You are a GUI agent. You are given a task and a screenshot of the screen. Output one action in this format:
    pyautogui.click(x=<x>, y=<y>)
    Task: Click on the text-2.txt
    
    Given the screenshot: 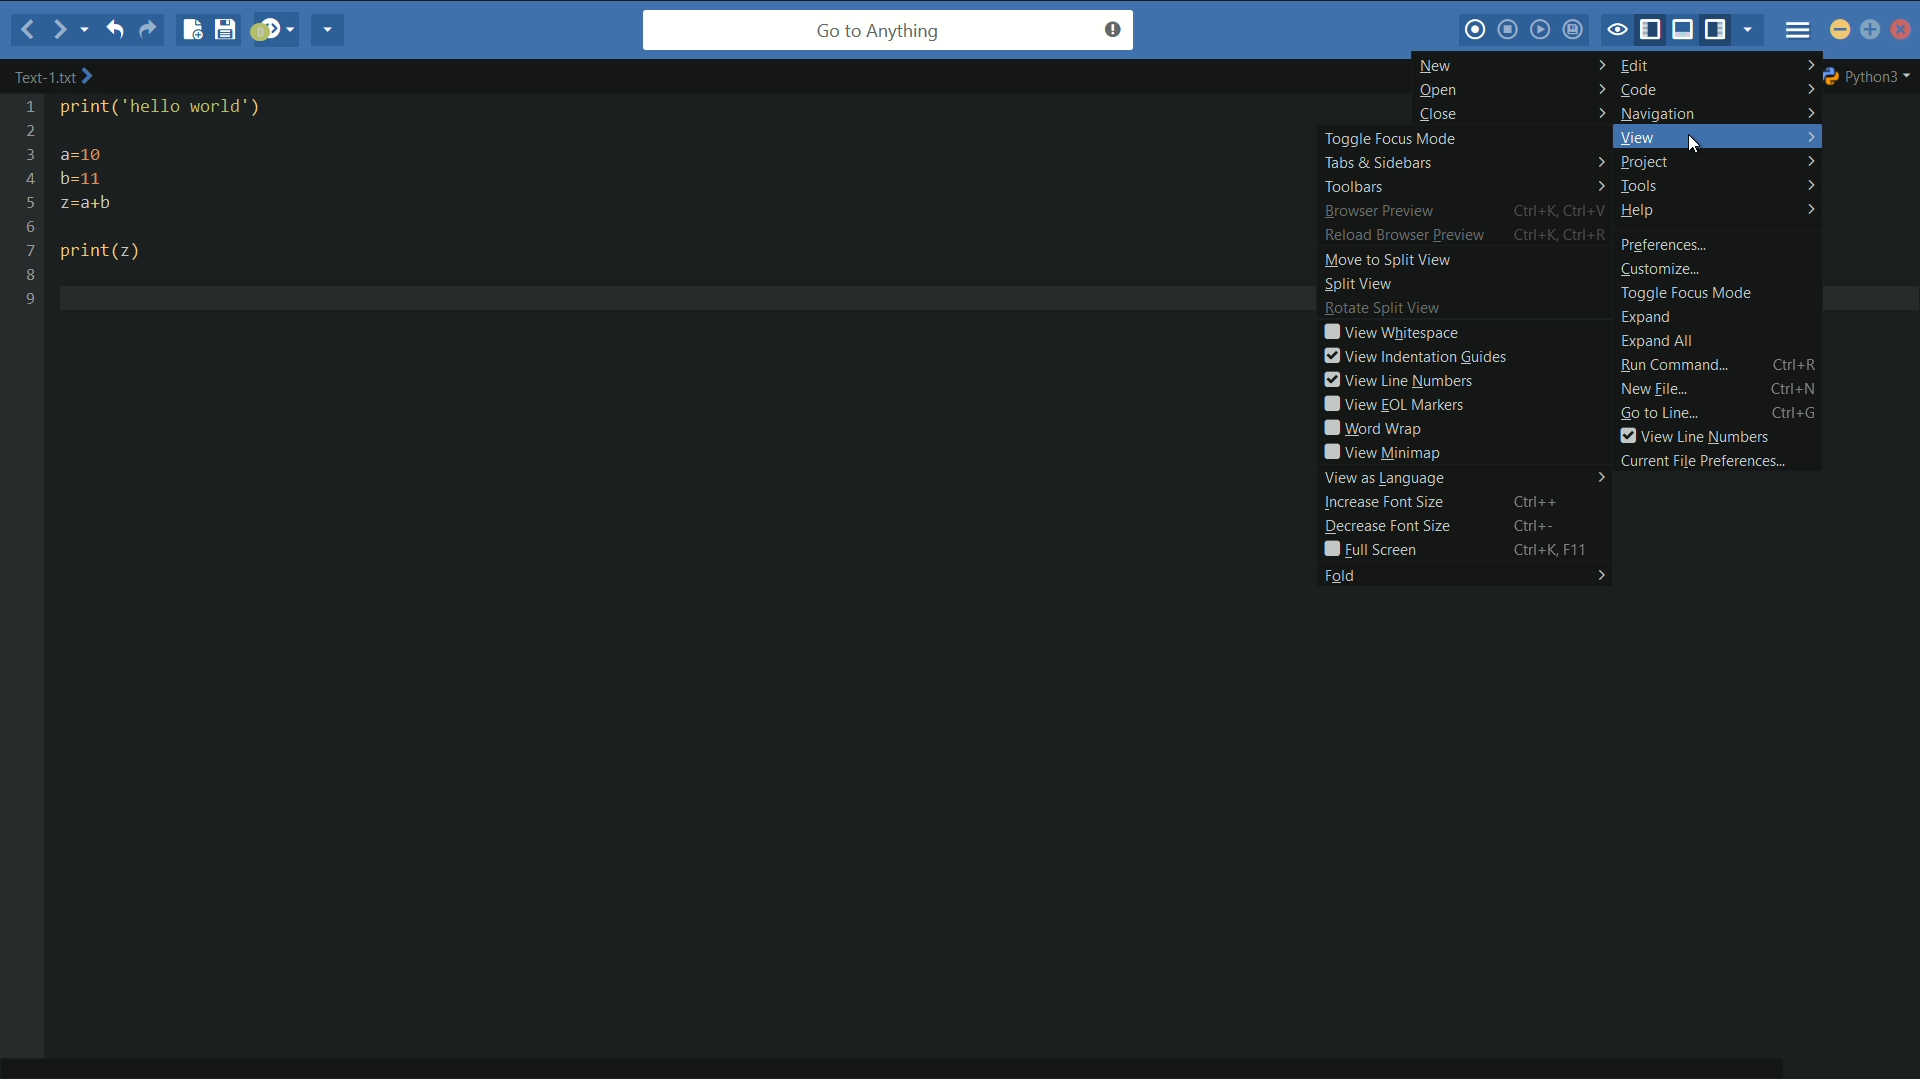 What is the action you would take?
    pyautogui.click(x=54, y=77)
    